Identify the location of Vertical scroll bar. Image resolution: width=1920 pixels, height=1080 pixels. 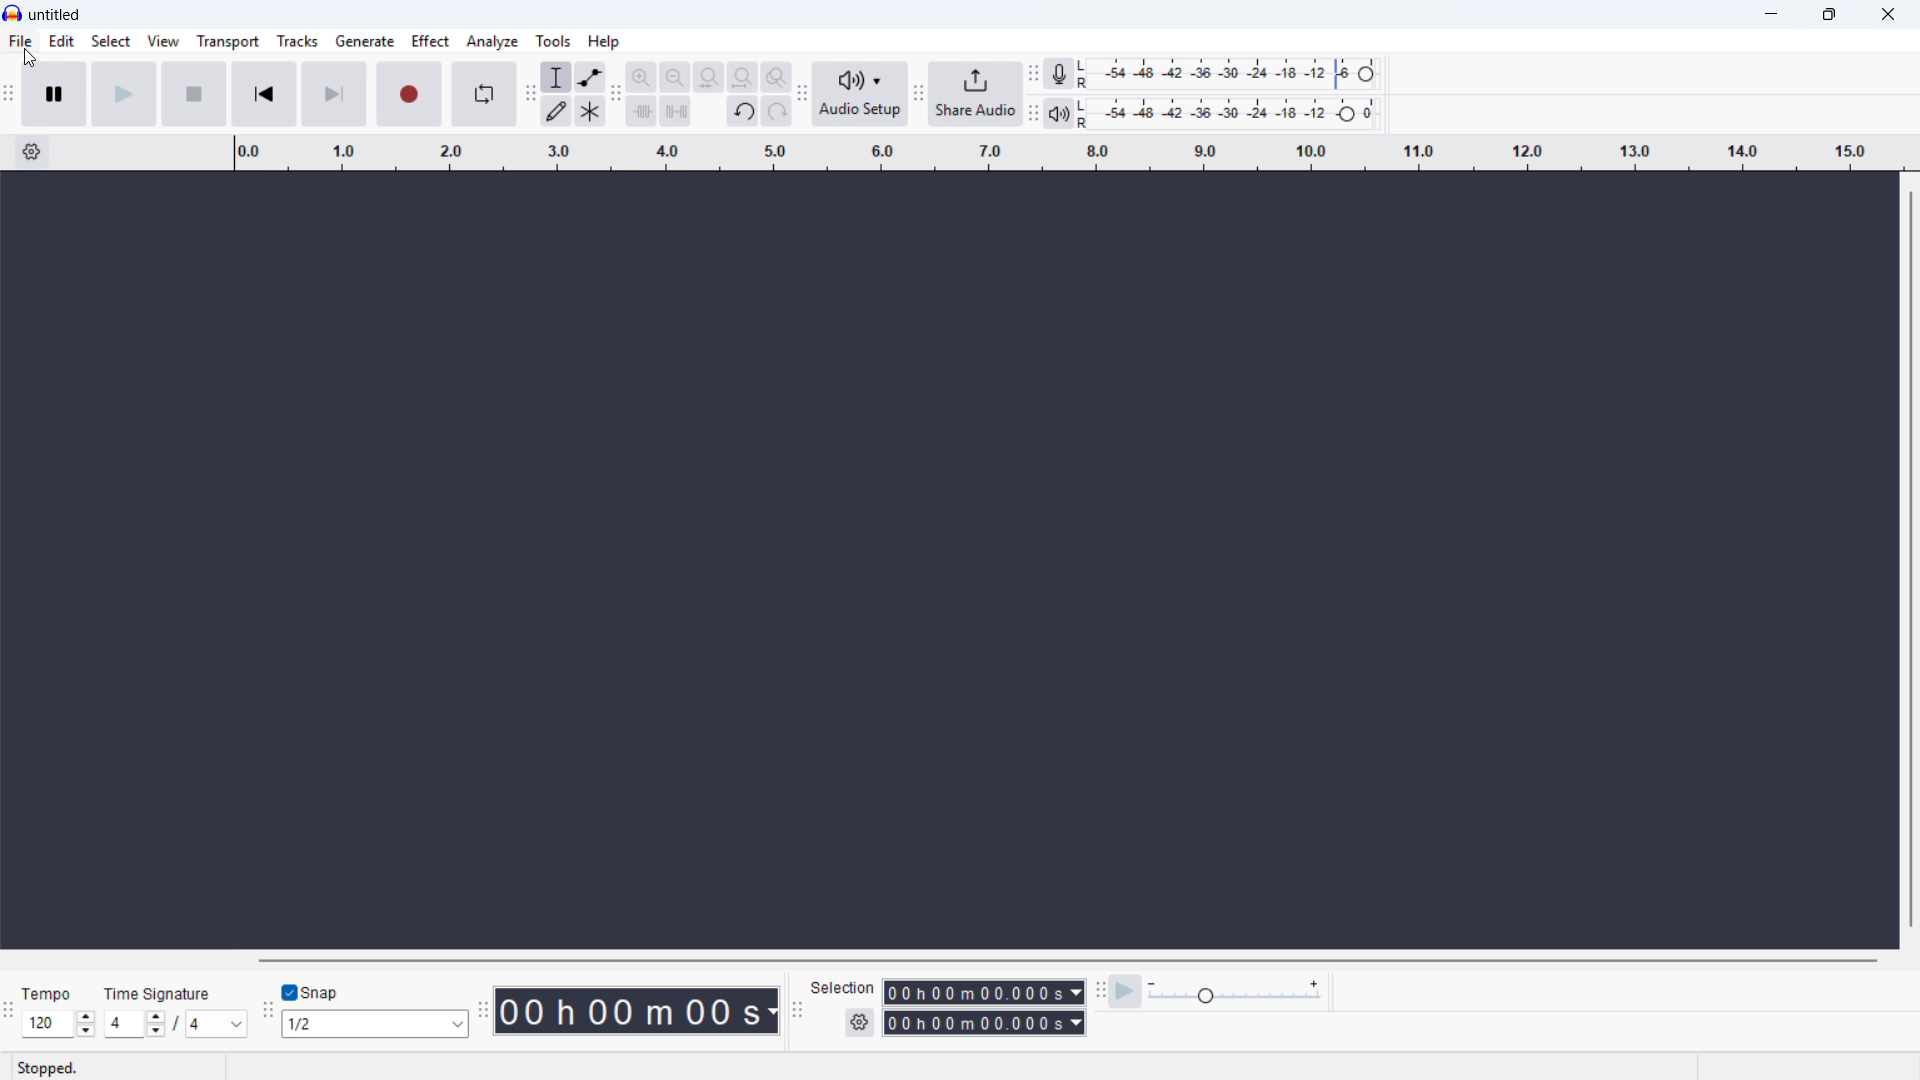
(1910, 557).